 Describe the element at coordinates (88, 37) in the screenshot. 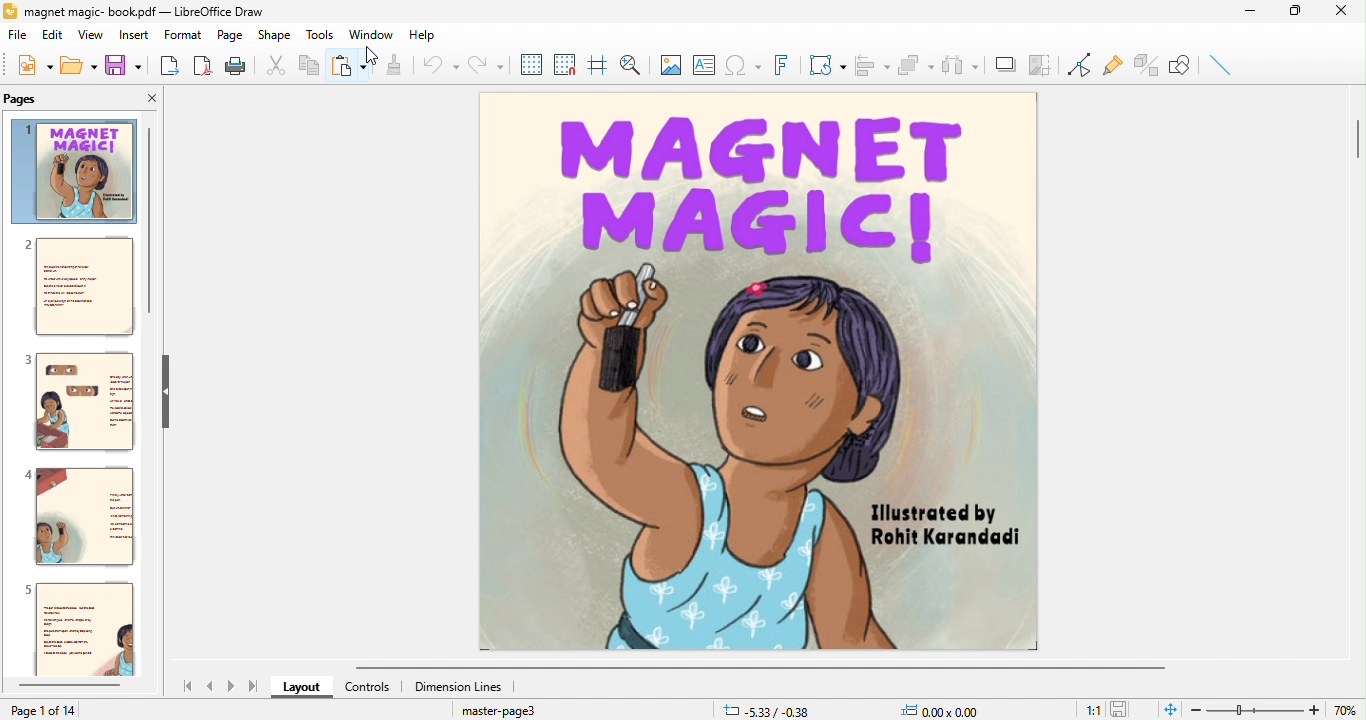

I see `view` at that location.